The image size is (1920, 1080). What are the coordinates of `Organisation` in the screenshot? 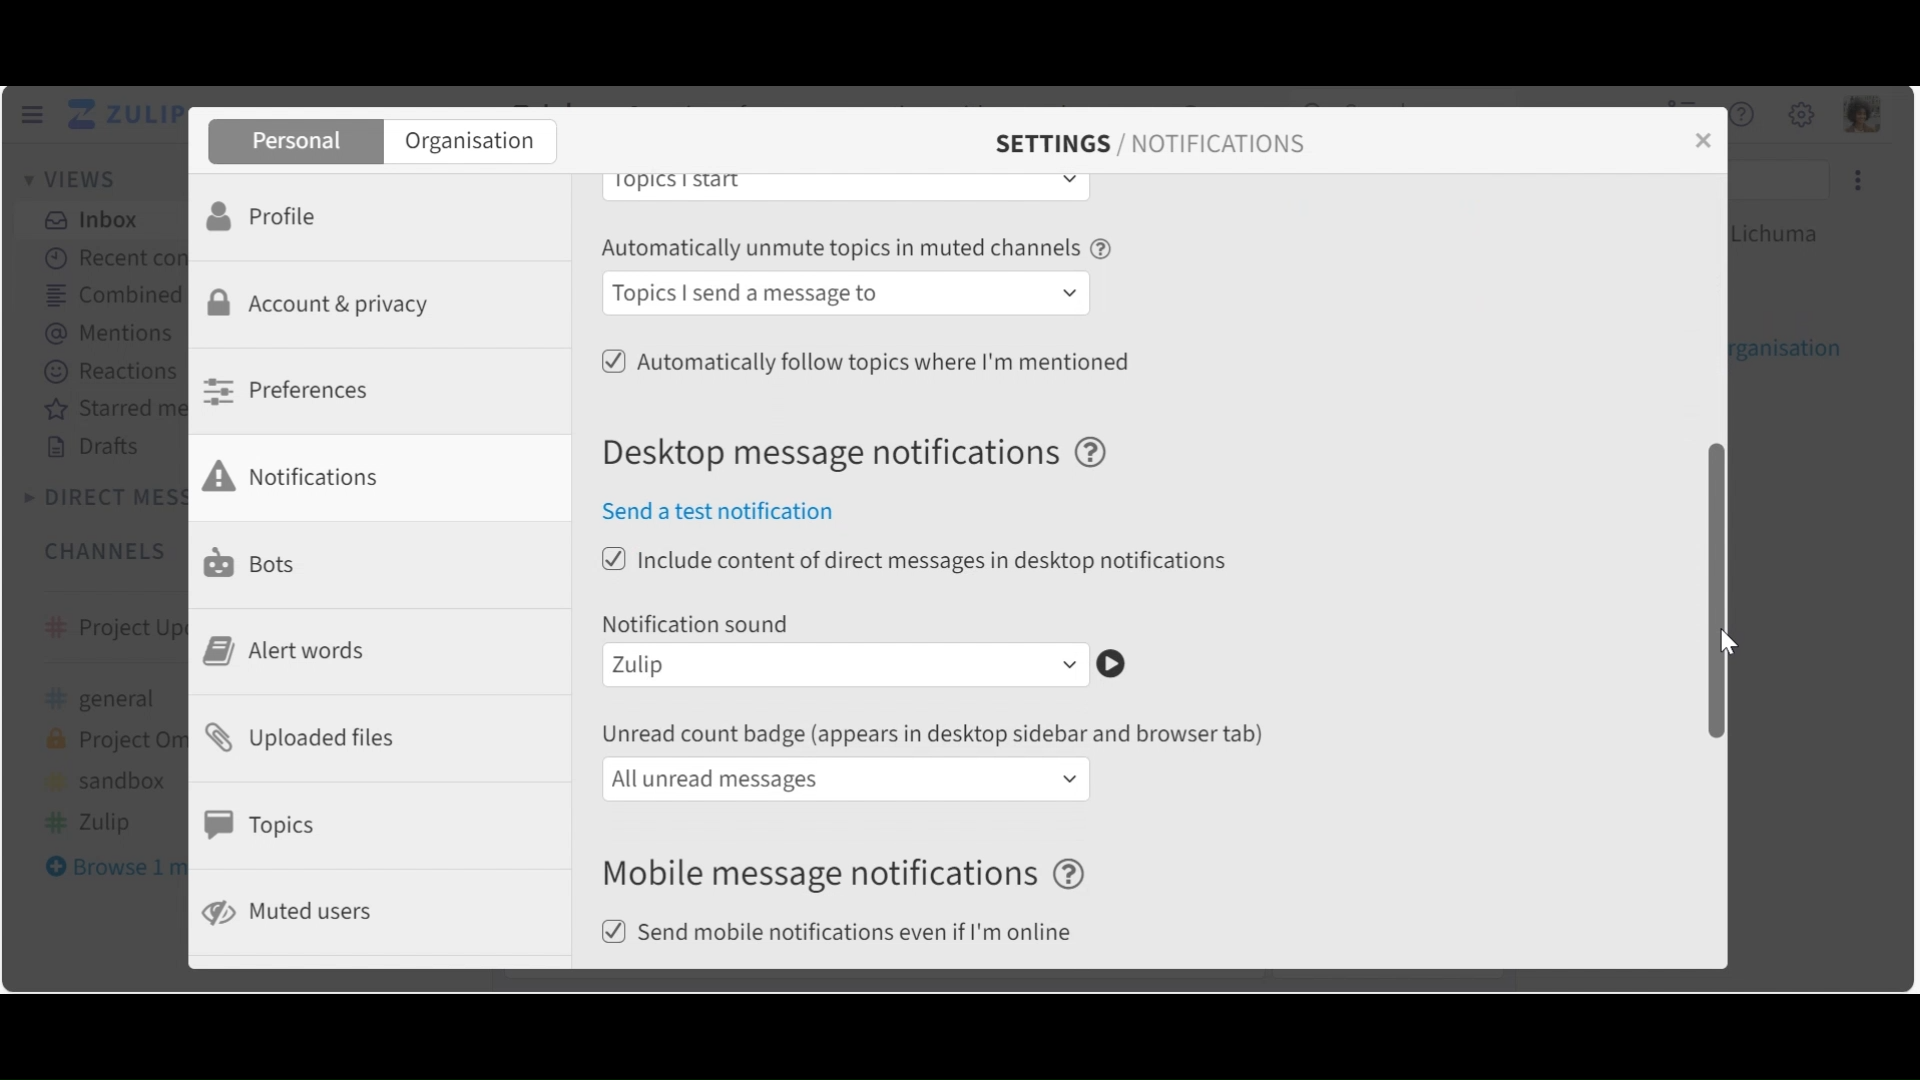 It's located at (470, 143).